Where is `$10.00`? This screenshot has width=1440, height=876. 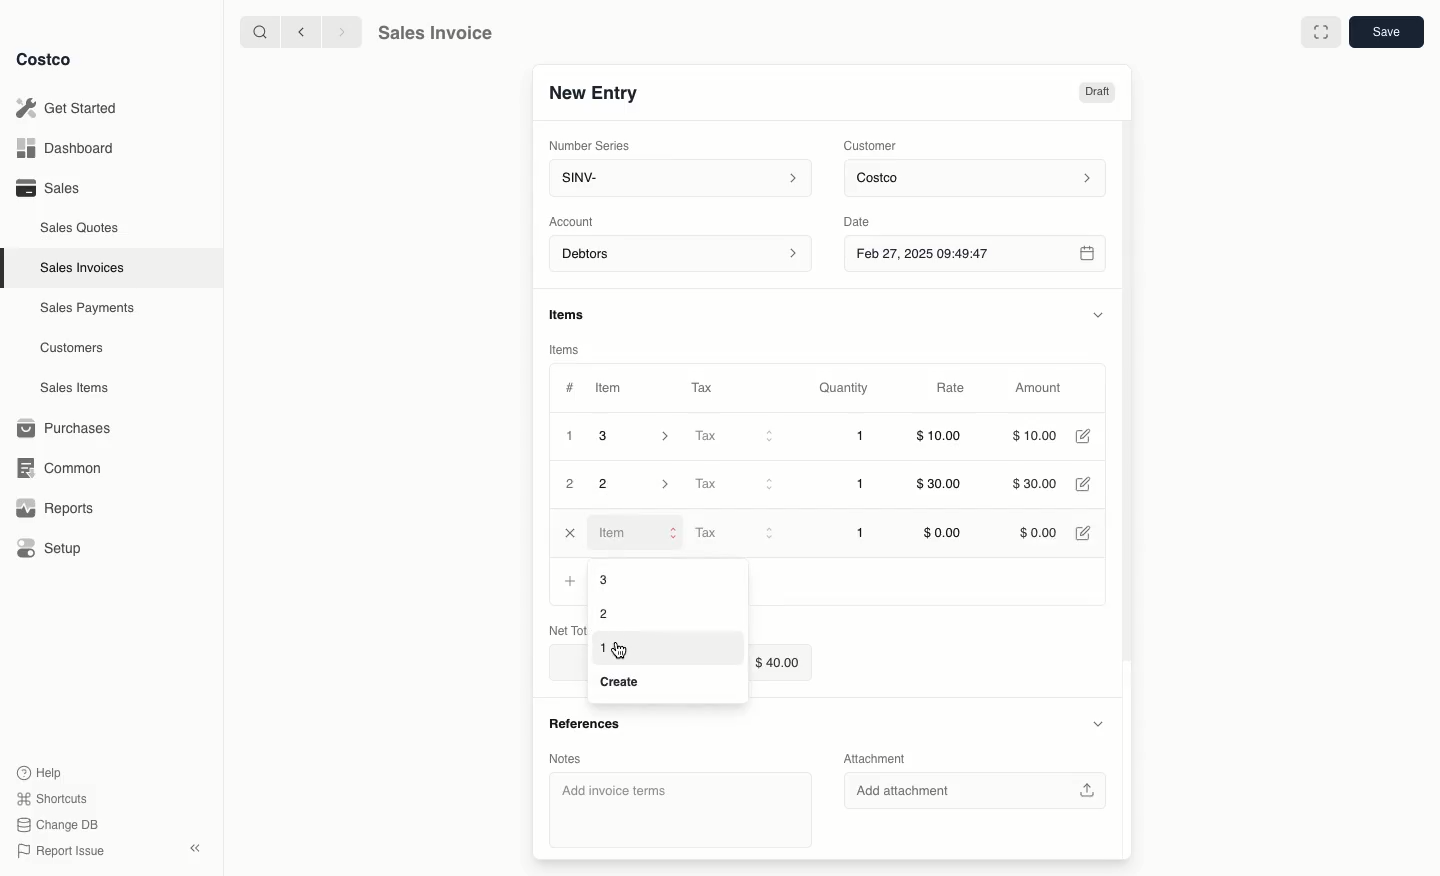
$10.00 is located at coordinates (1039, 435).